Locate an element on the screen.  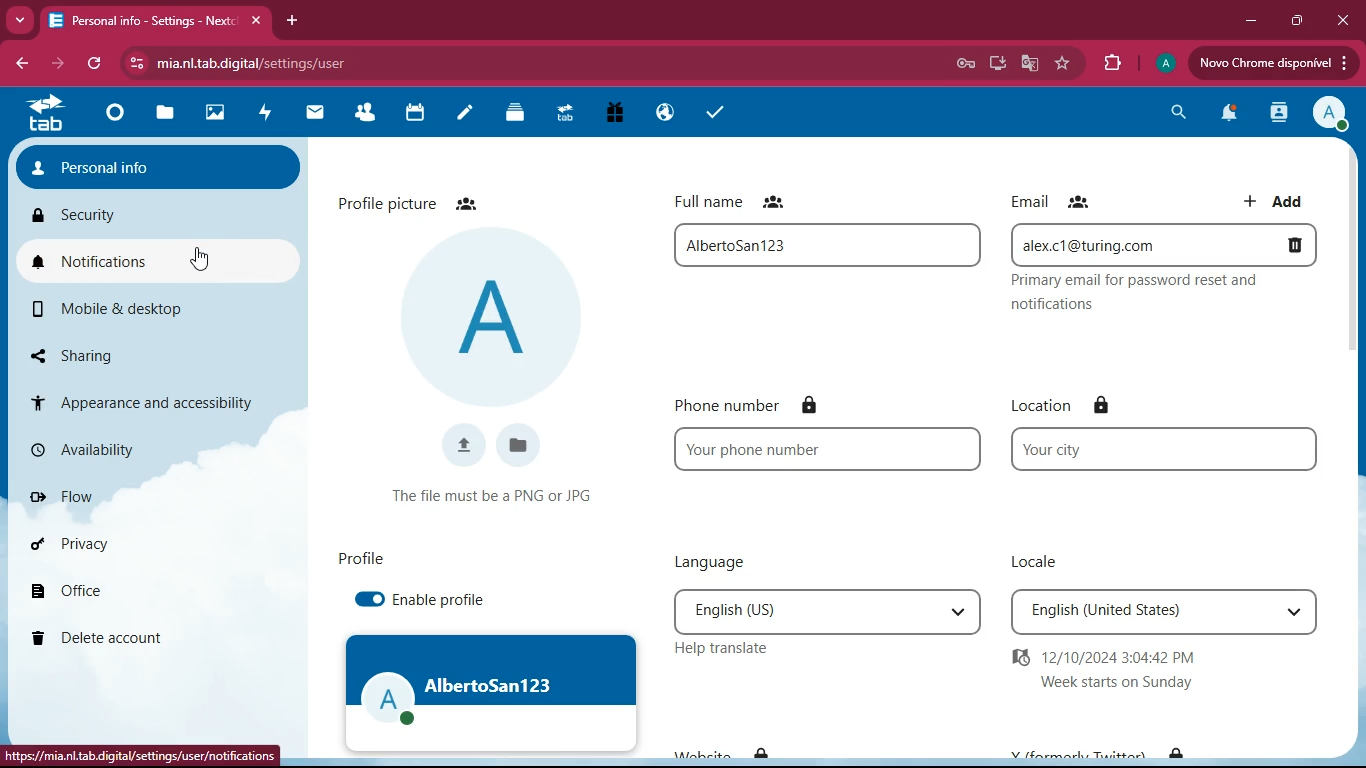
sharing is located at coordinates (101, 352).